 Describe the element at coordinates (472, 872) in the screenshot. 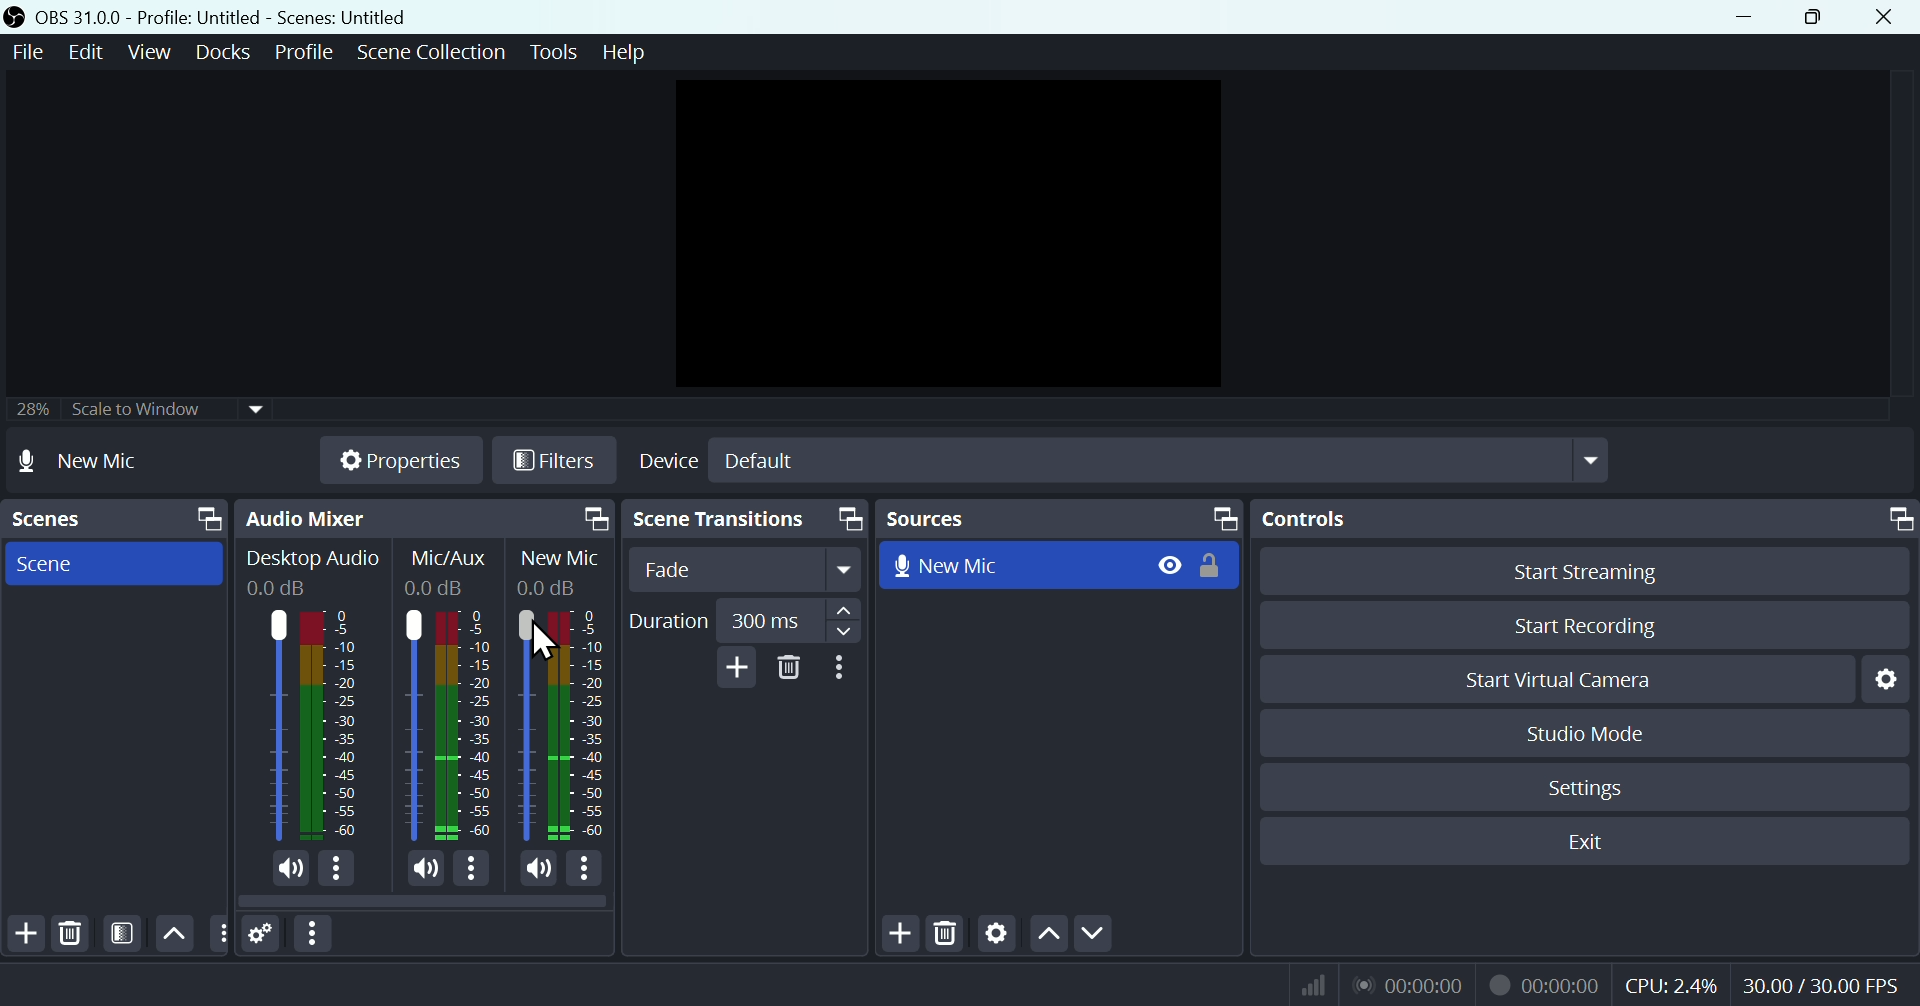

I see `More options` at that location.